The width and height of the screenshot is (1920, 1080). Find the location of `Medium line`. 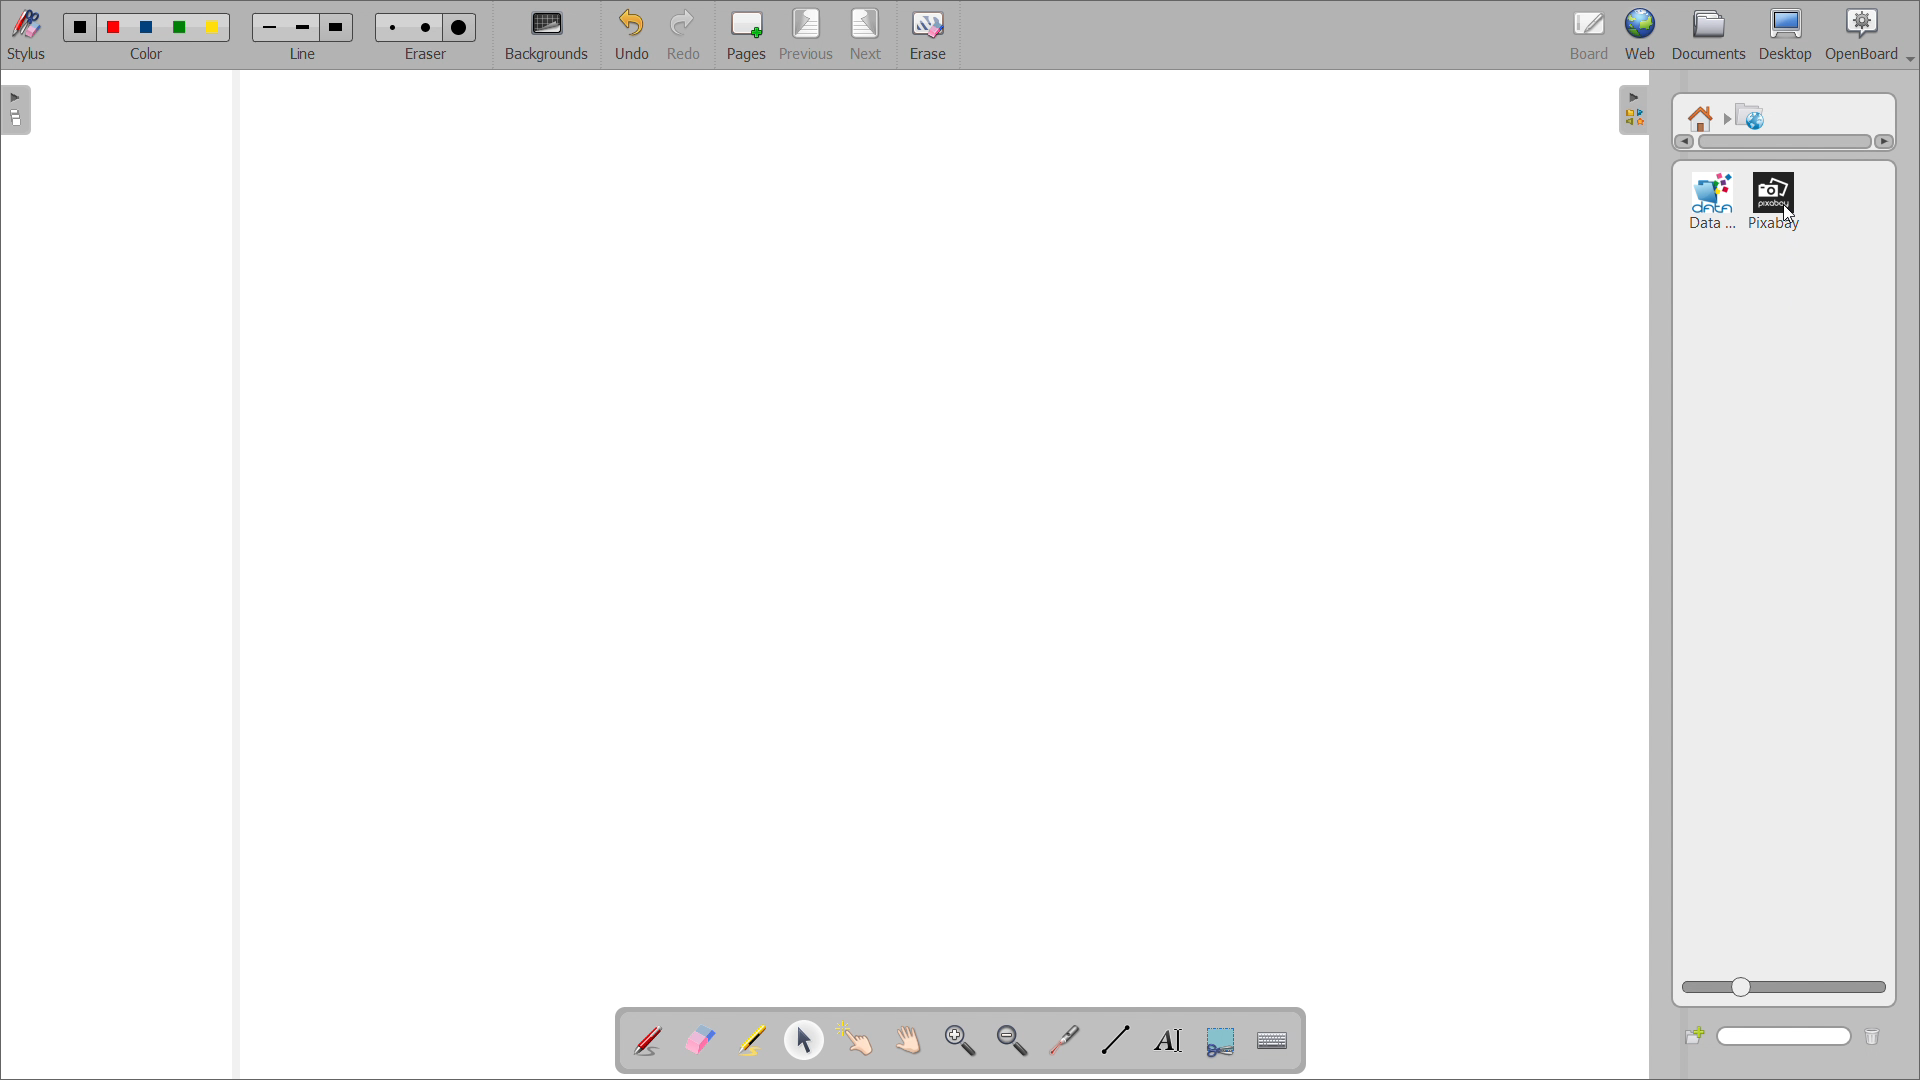

Medium line is located at coordinates (305, 26).